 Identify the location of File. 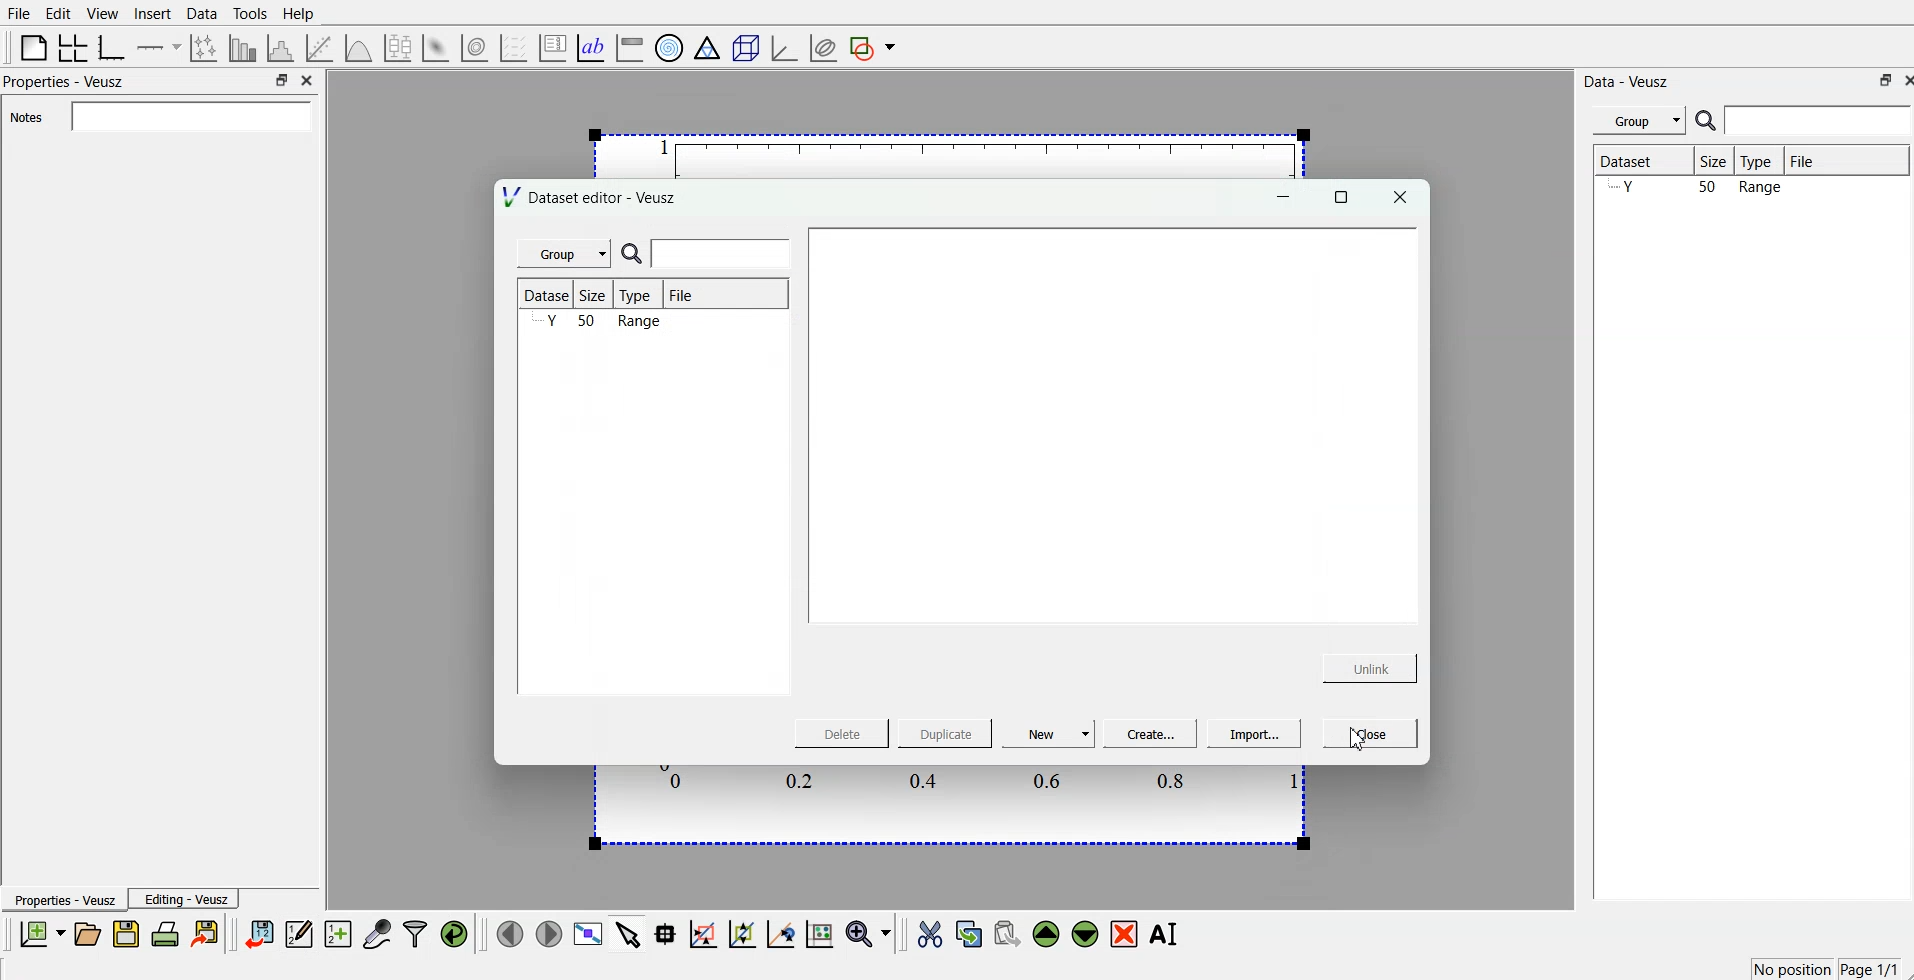
(20, 12).